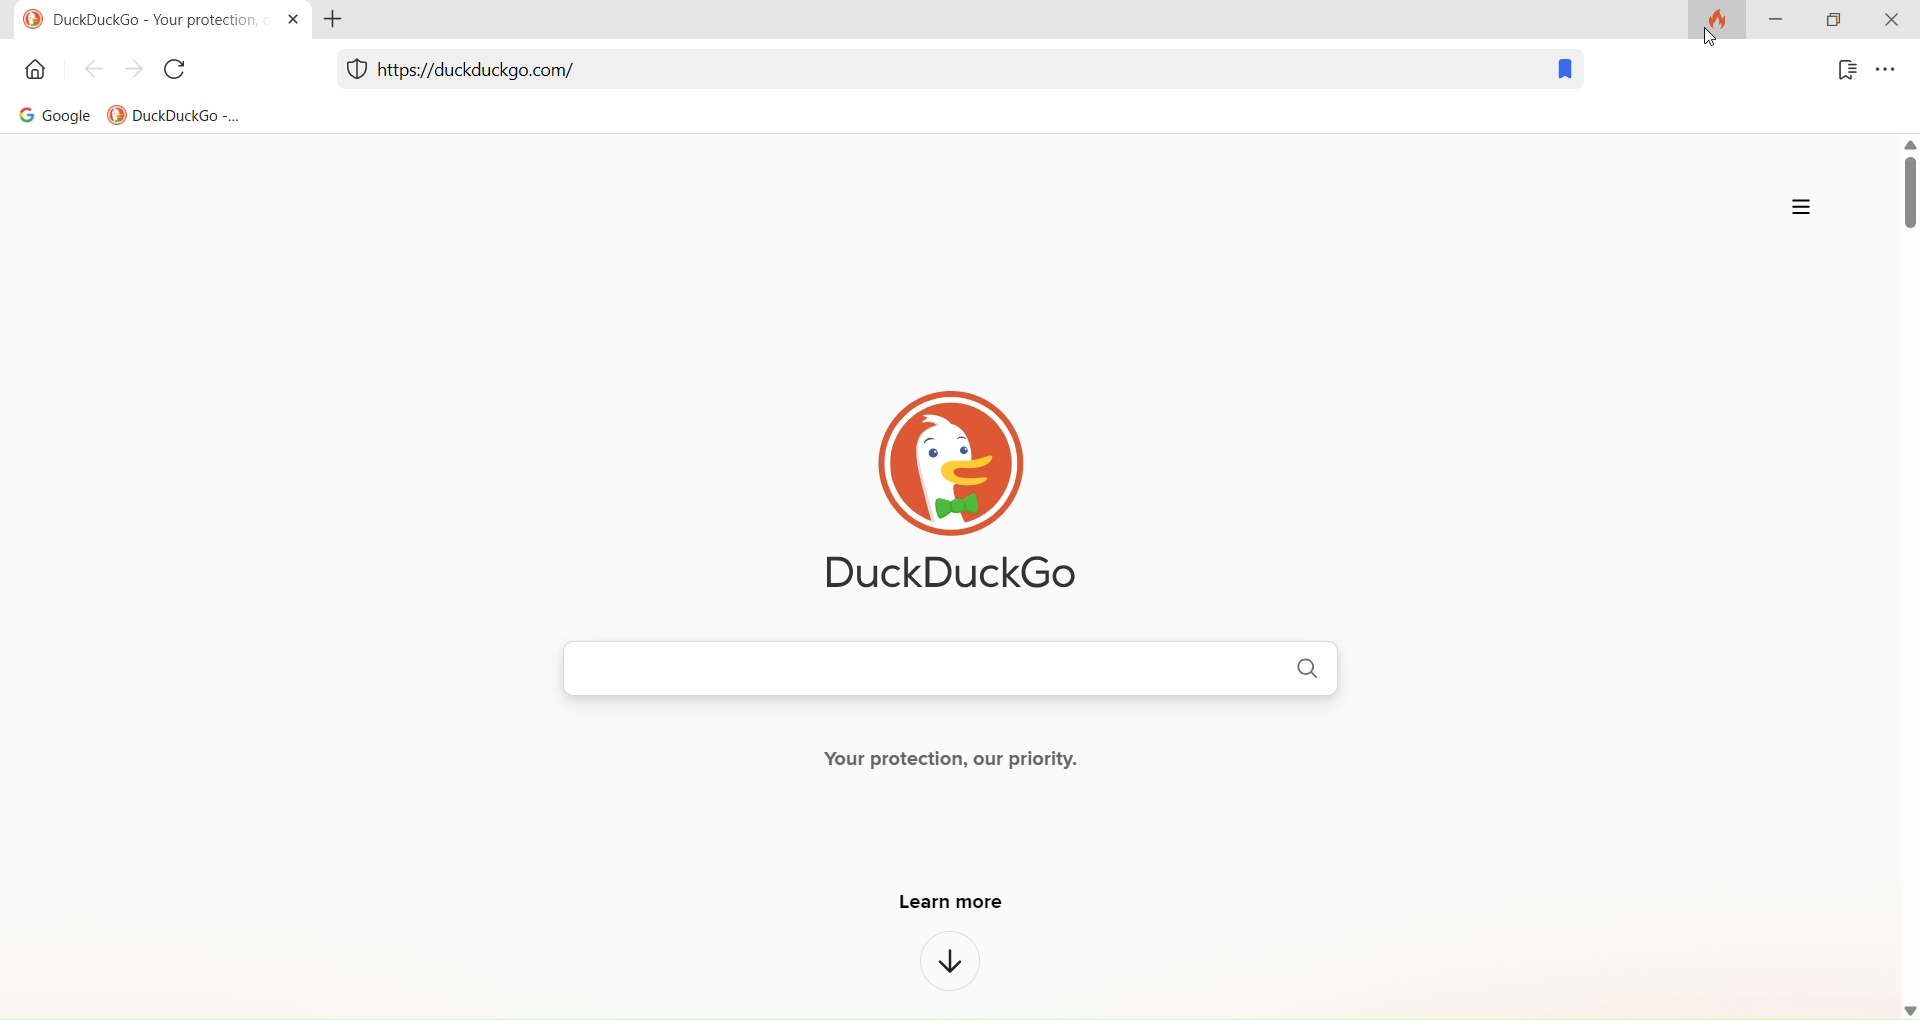 Image resolution: width=1920 pixels, height=1020 pixels. Describe the element at coordinates (1834, 18) in the screenshot. I see `maximize` at that location.